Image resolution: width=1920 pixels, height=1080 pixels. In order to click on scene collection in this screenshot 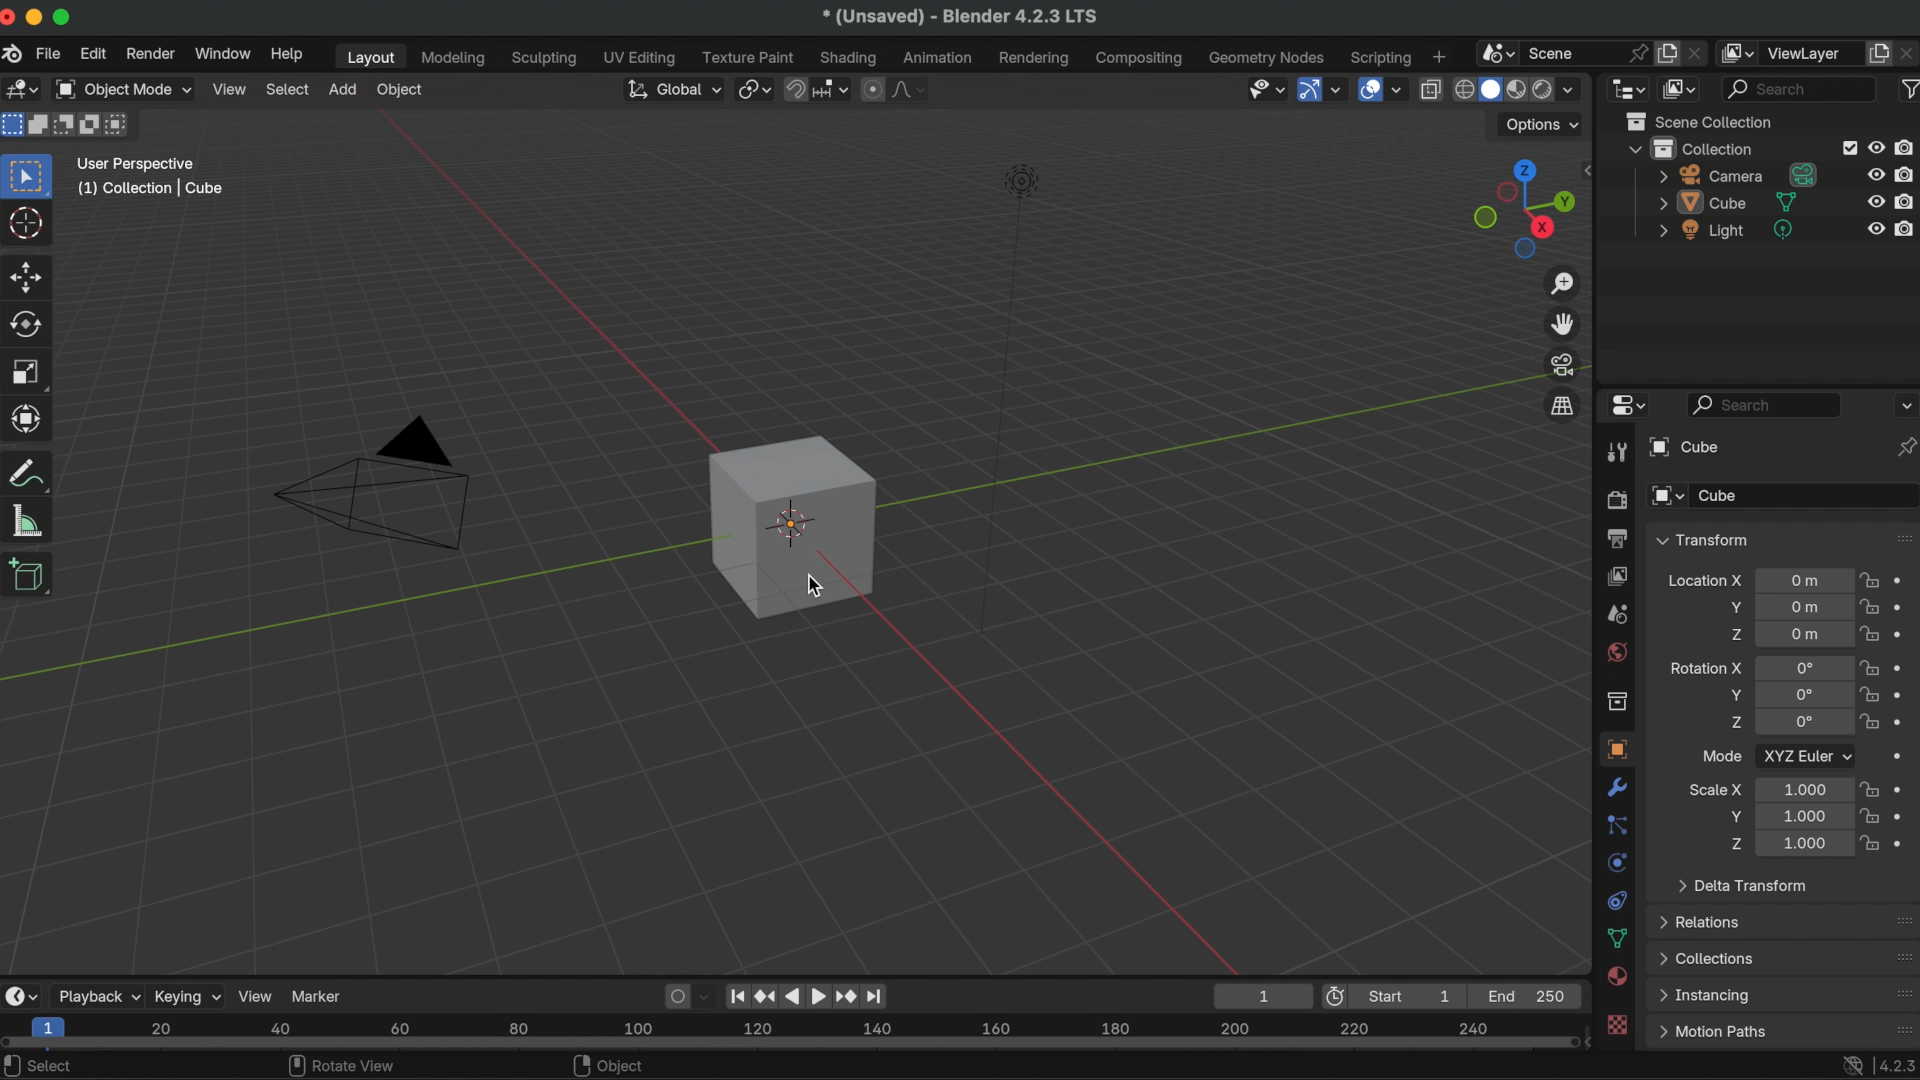, I will do `click(1705, 121)`.